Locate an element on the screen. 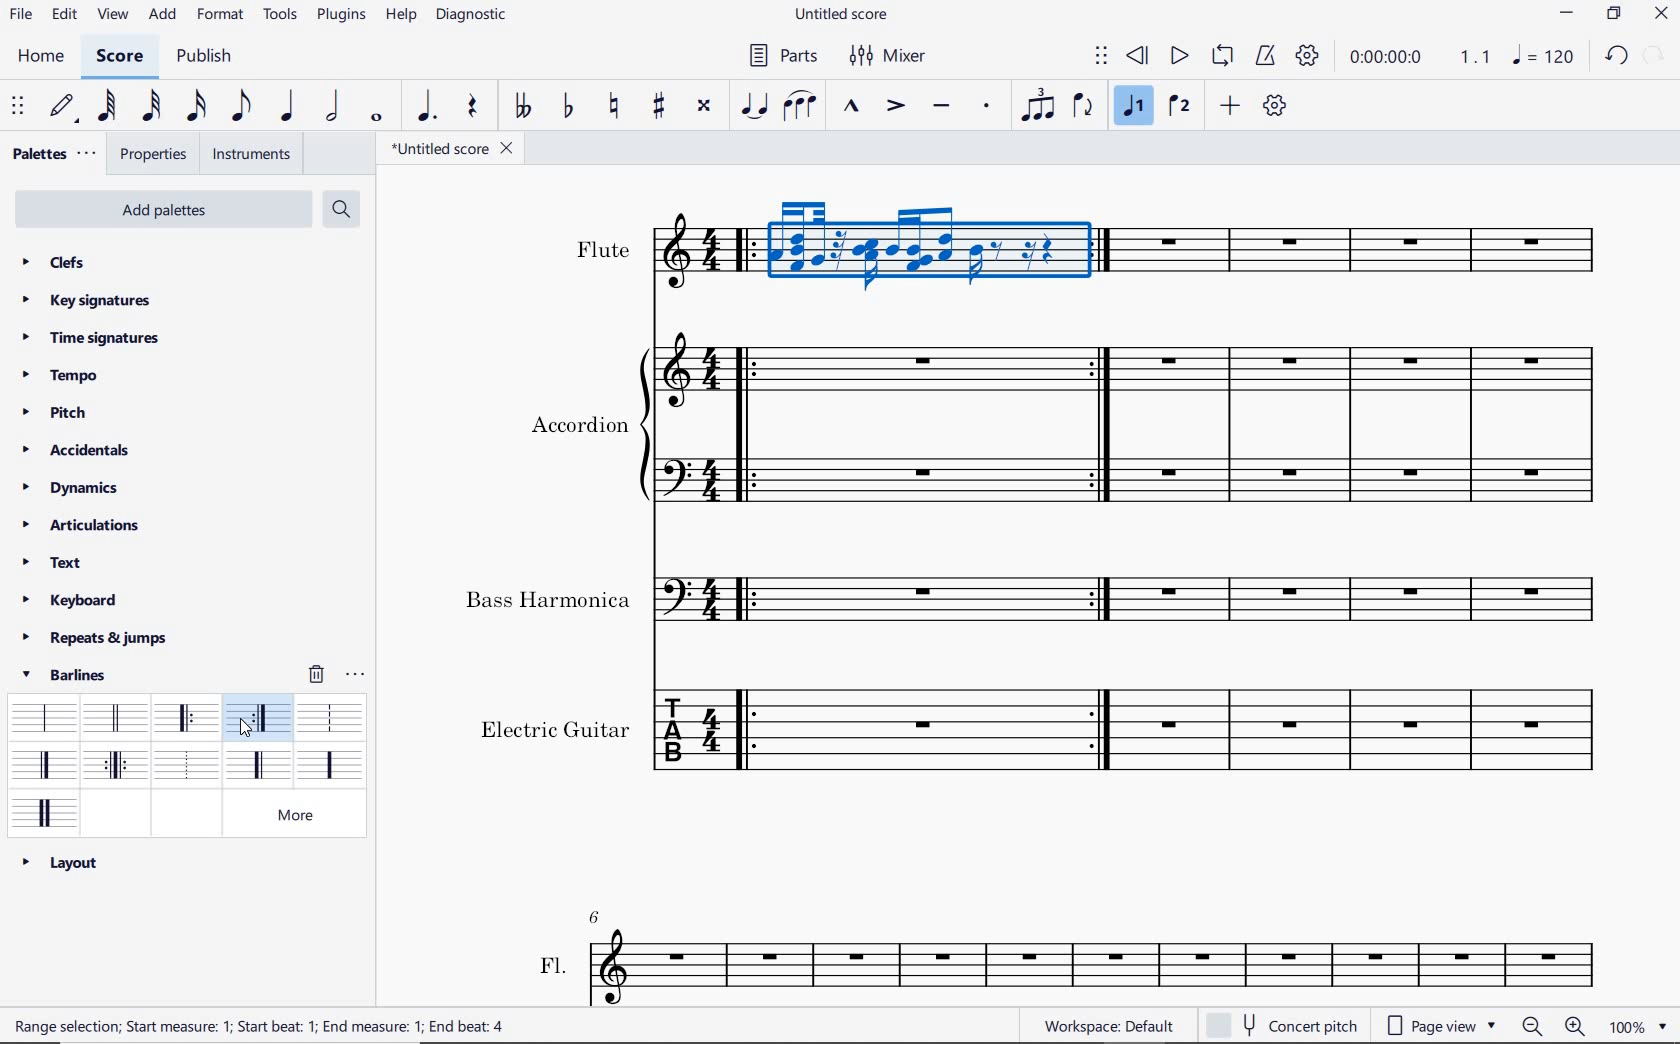 The width and height of the screenshot is (1680, 1044). marcato is located at coordinates (850, 107).